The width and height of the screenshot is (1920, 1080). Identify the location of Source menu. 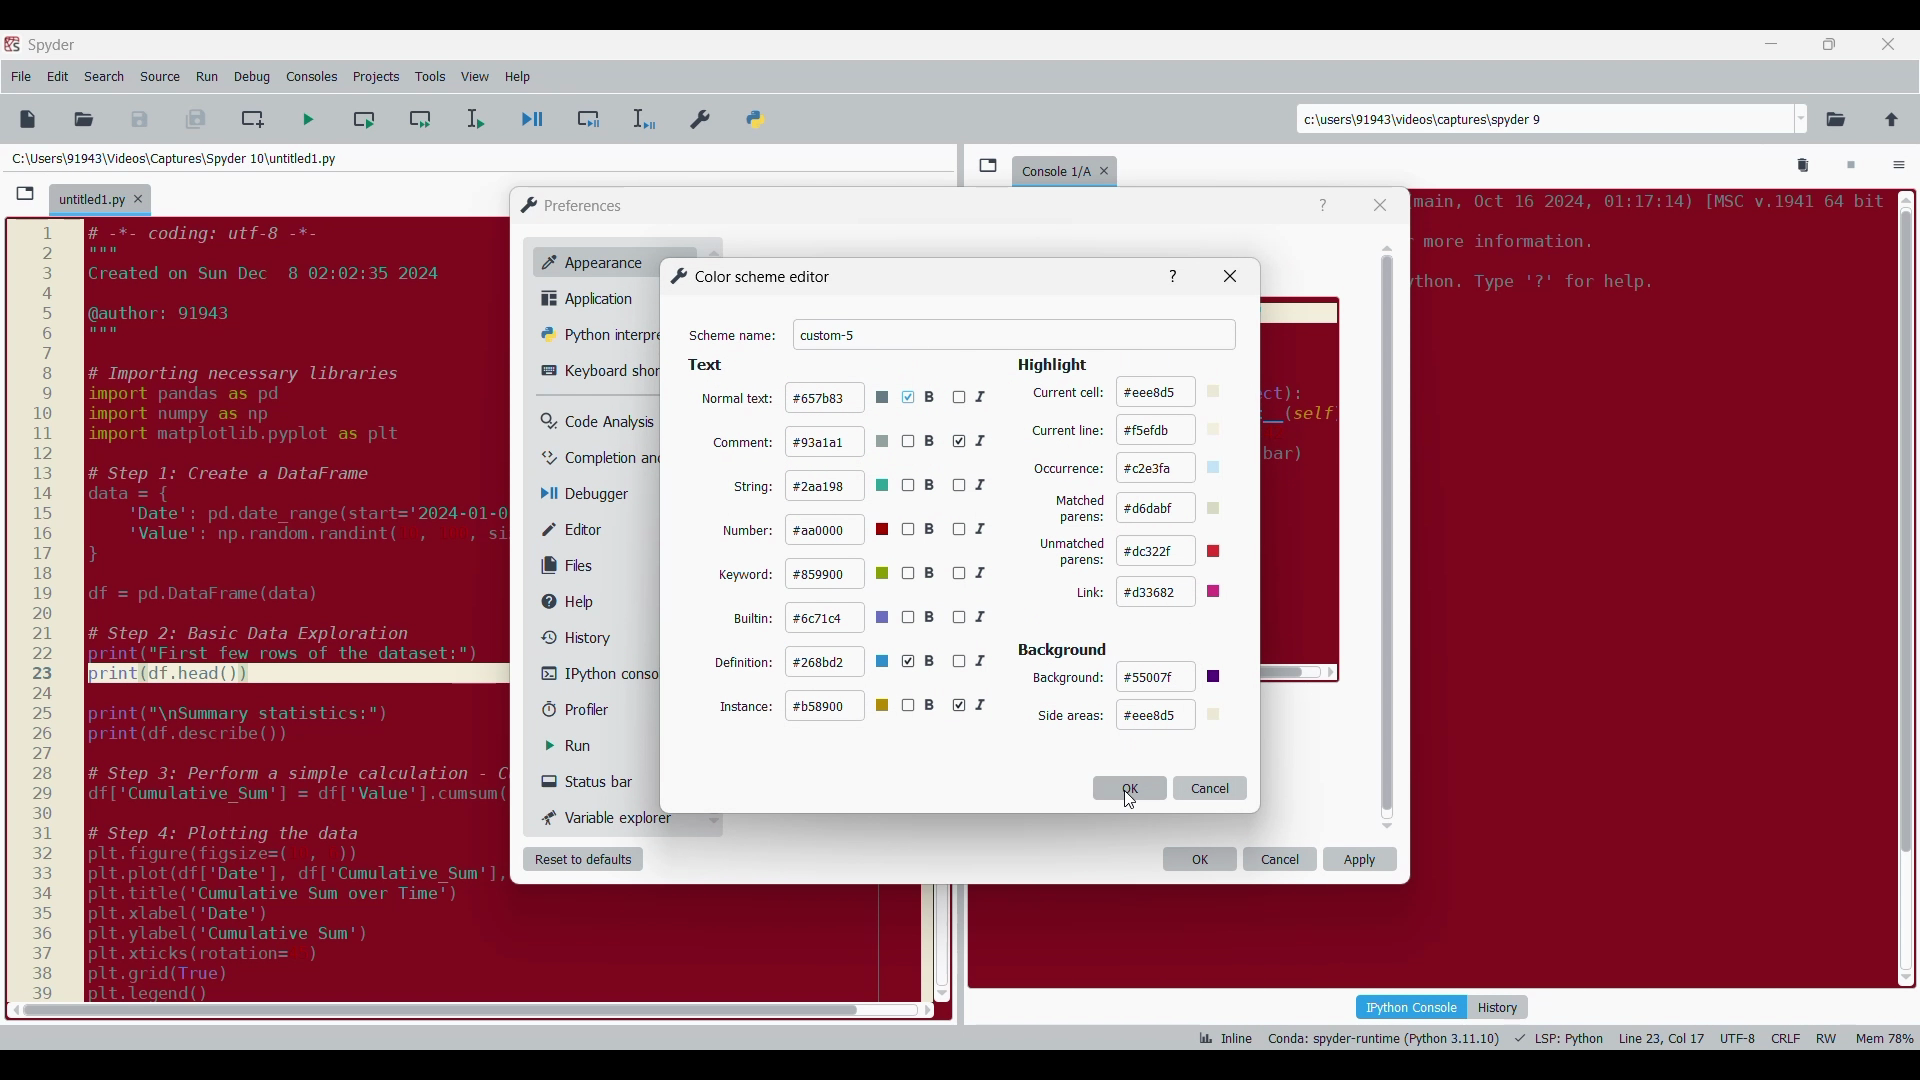
(159, 77).